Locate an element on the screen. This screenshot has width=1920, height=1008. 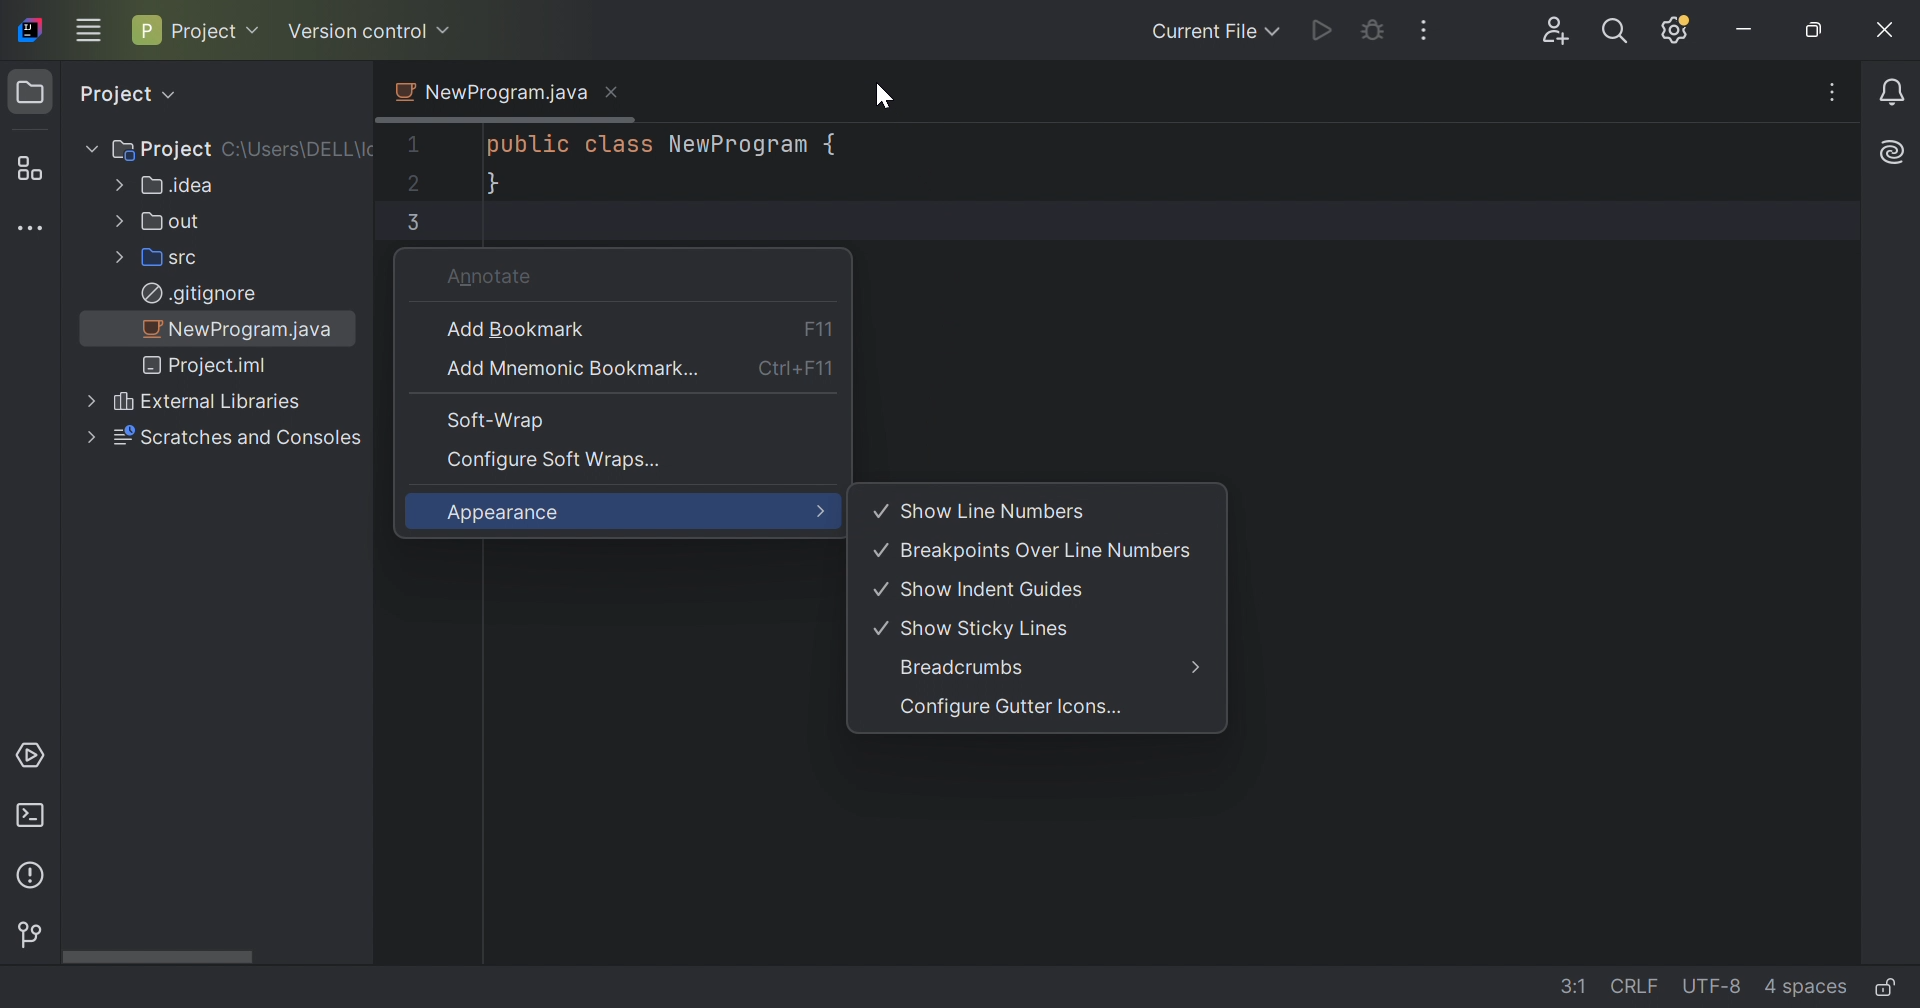
Drop Down is located at coordinates (1276, 32).